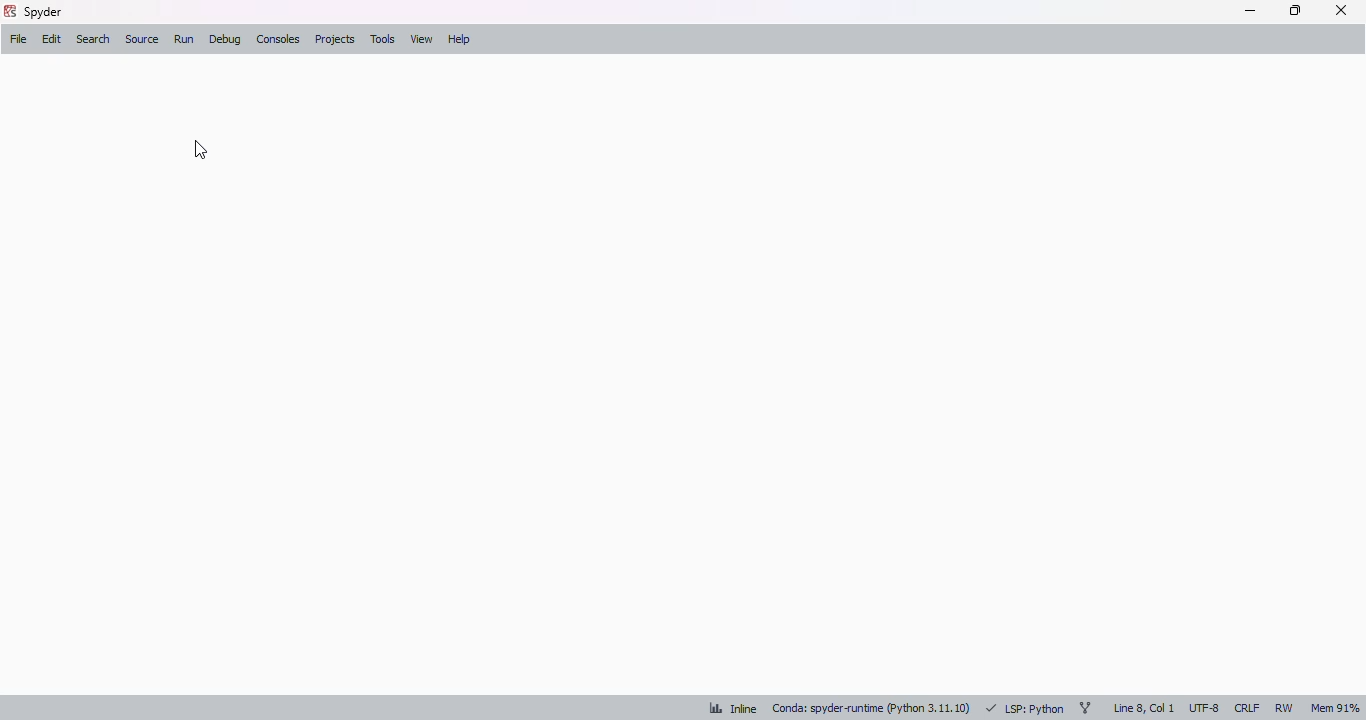 The image size is (1366, 720). What do you see at coordinates (1341, 10) in the screenshot?
I see `close` at bounding box center [1341, 10].